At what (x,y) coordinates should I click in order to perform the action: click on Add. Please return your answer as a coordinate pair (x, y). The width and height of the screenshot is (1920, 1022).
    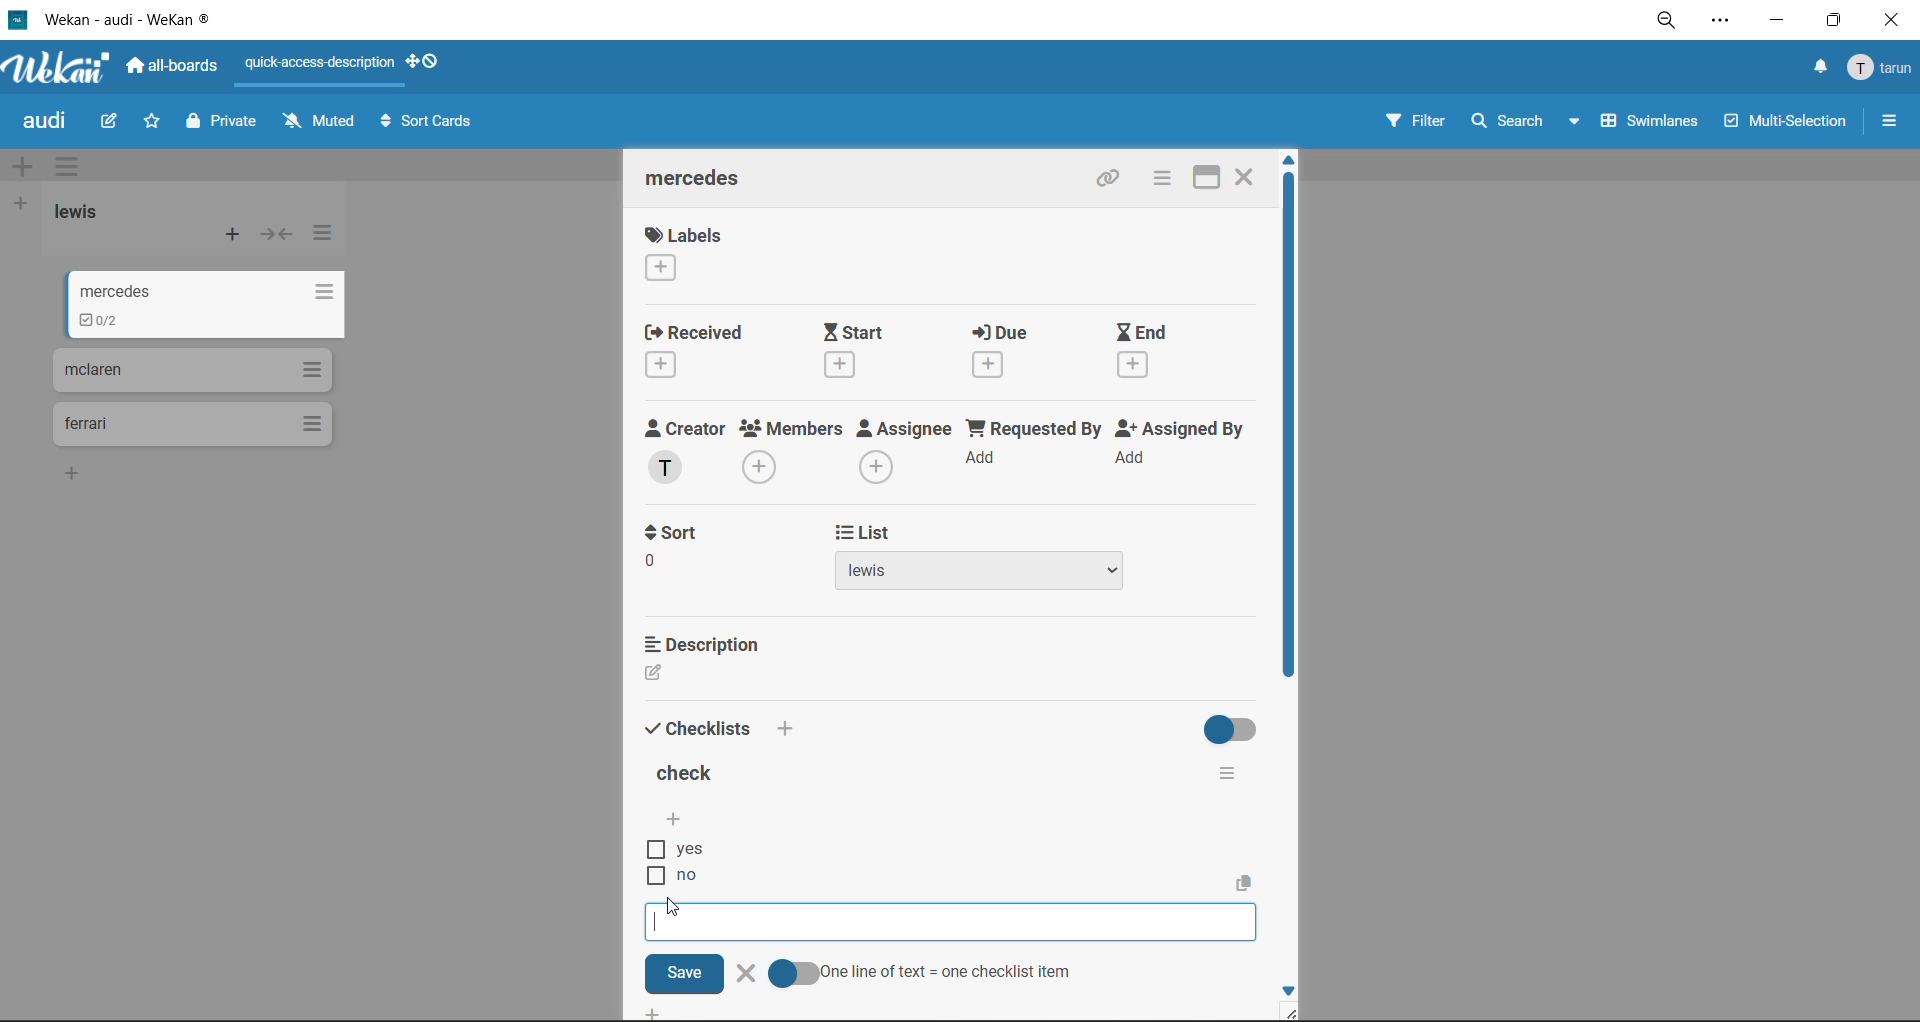
    Looking at the image, I should click on (1137, 456).